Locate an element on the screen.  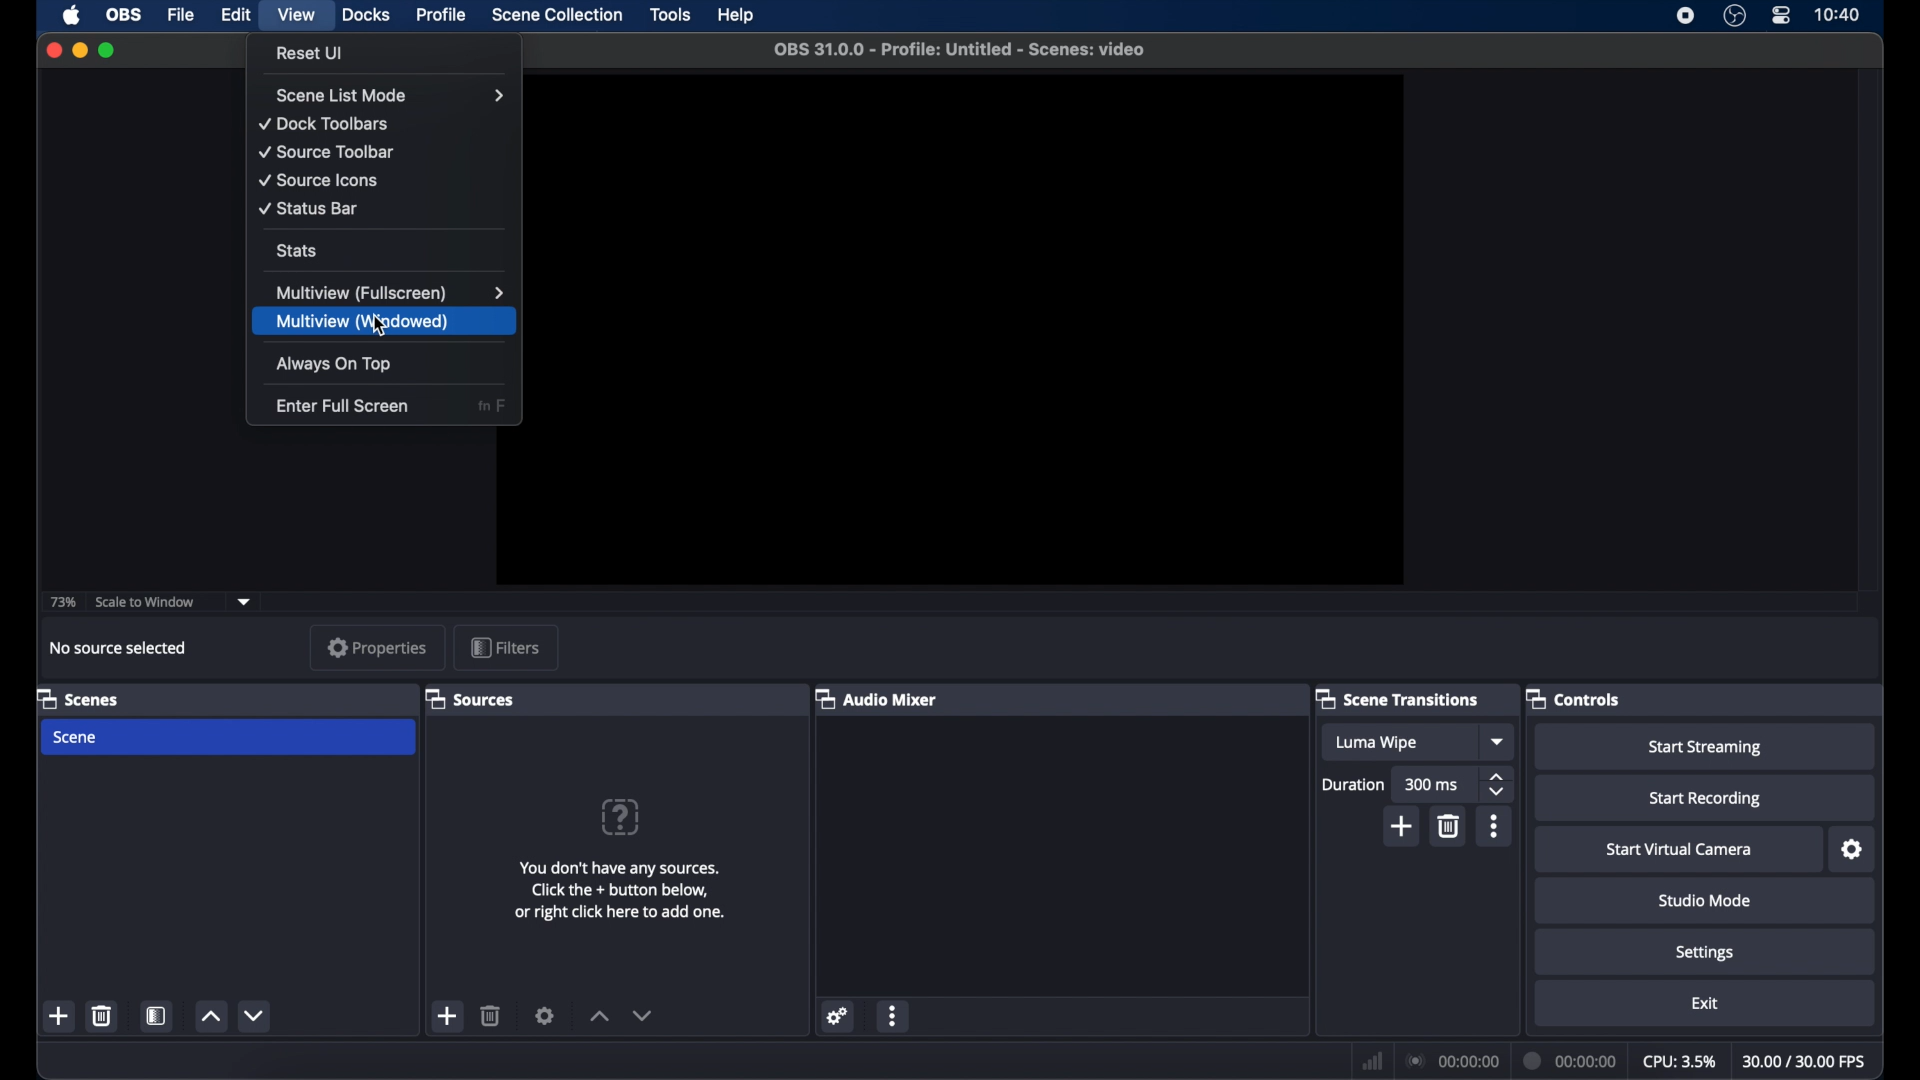
300 ms is located at coordinates (1434, 784).